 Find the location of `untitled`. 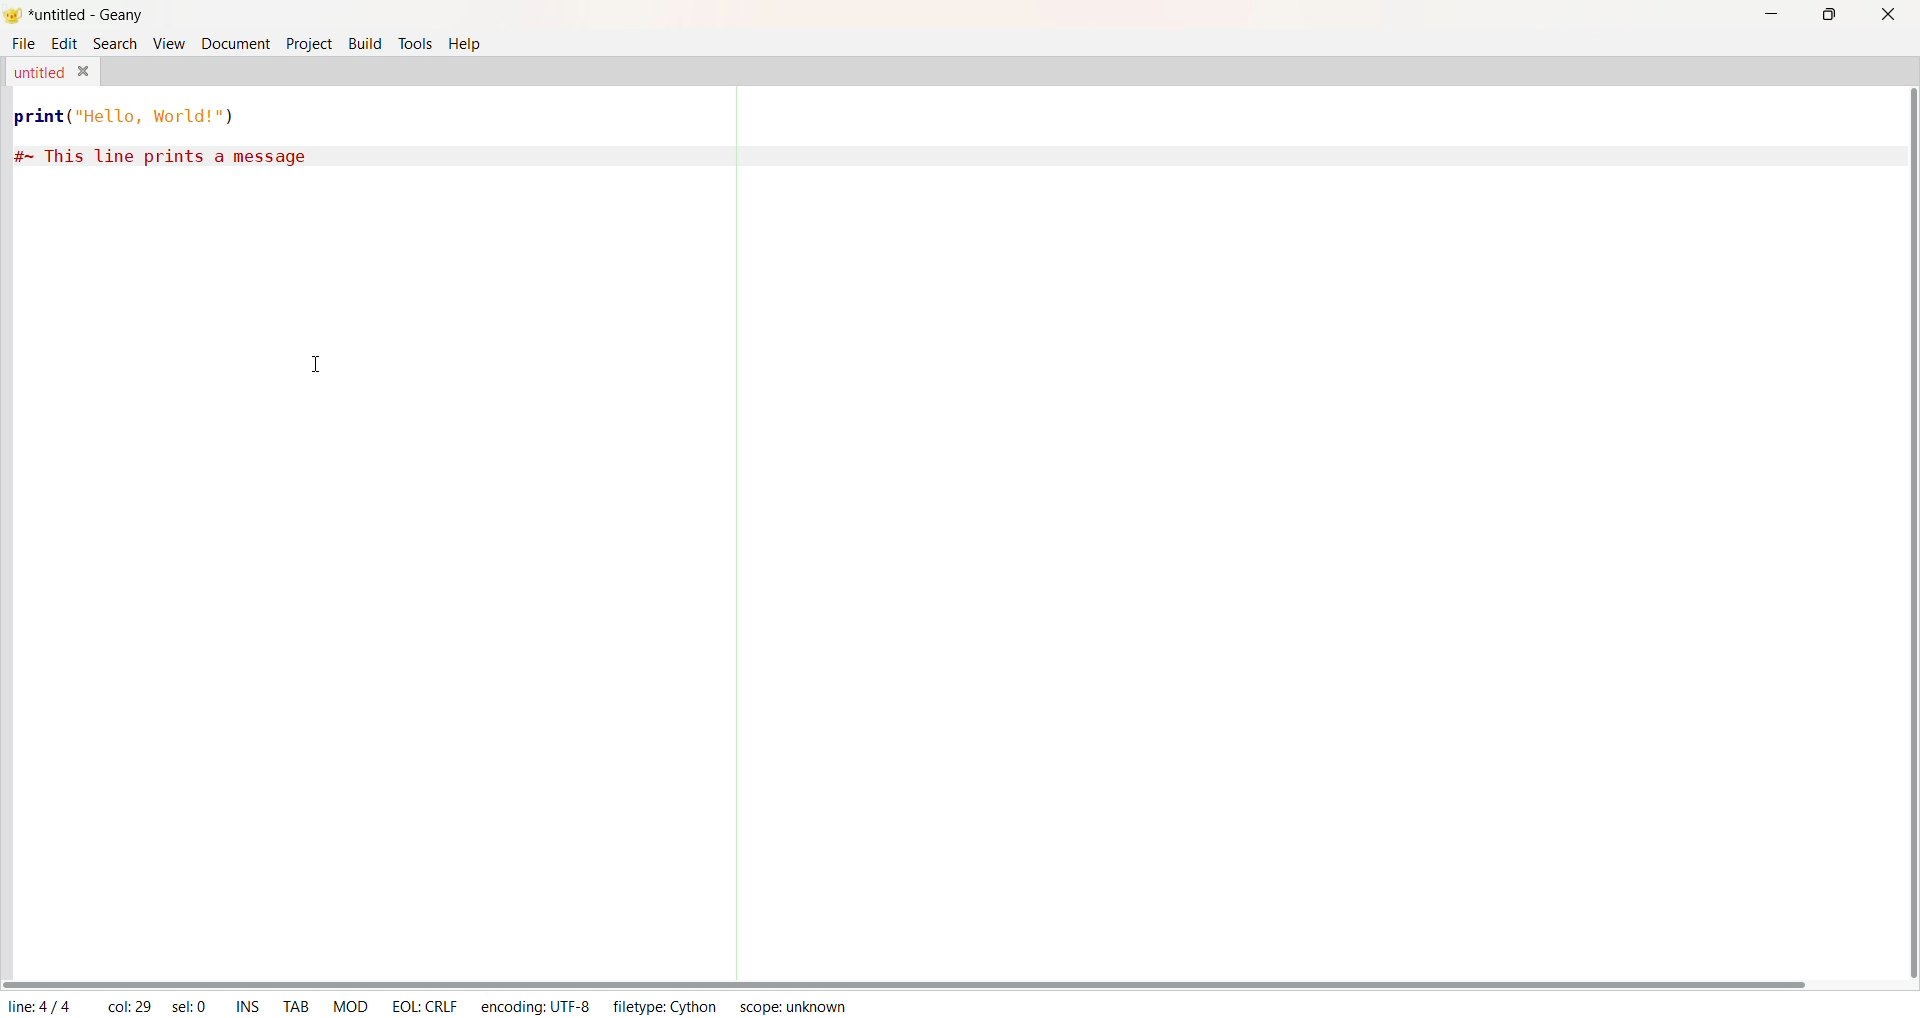

untitled is located at coordinates (38, 71).